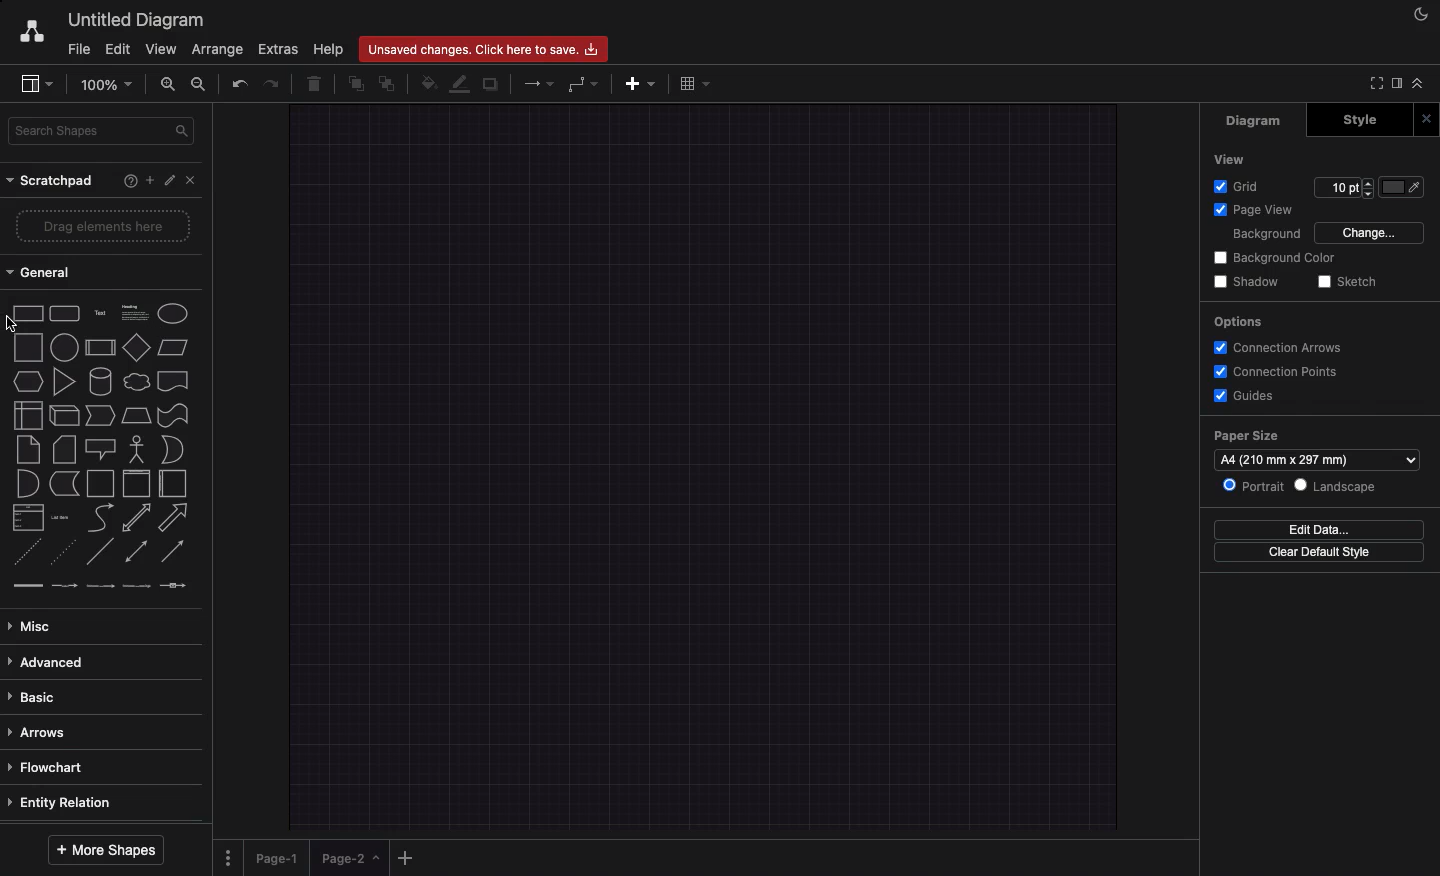 Image resolution: width=1440 pixels, height=876 pixels. What do you see at coordinates (1404, 187) in the screenshot?
I see `Fill color` at bounding box center [1404, 187].